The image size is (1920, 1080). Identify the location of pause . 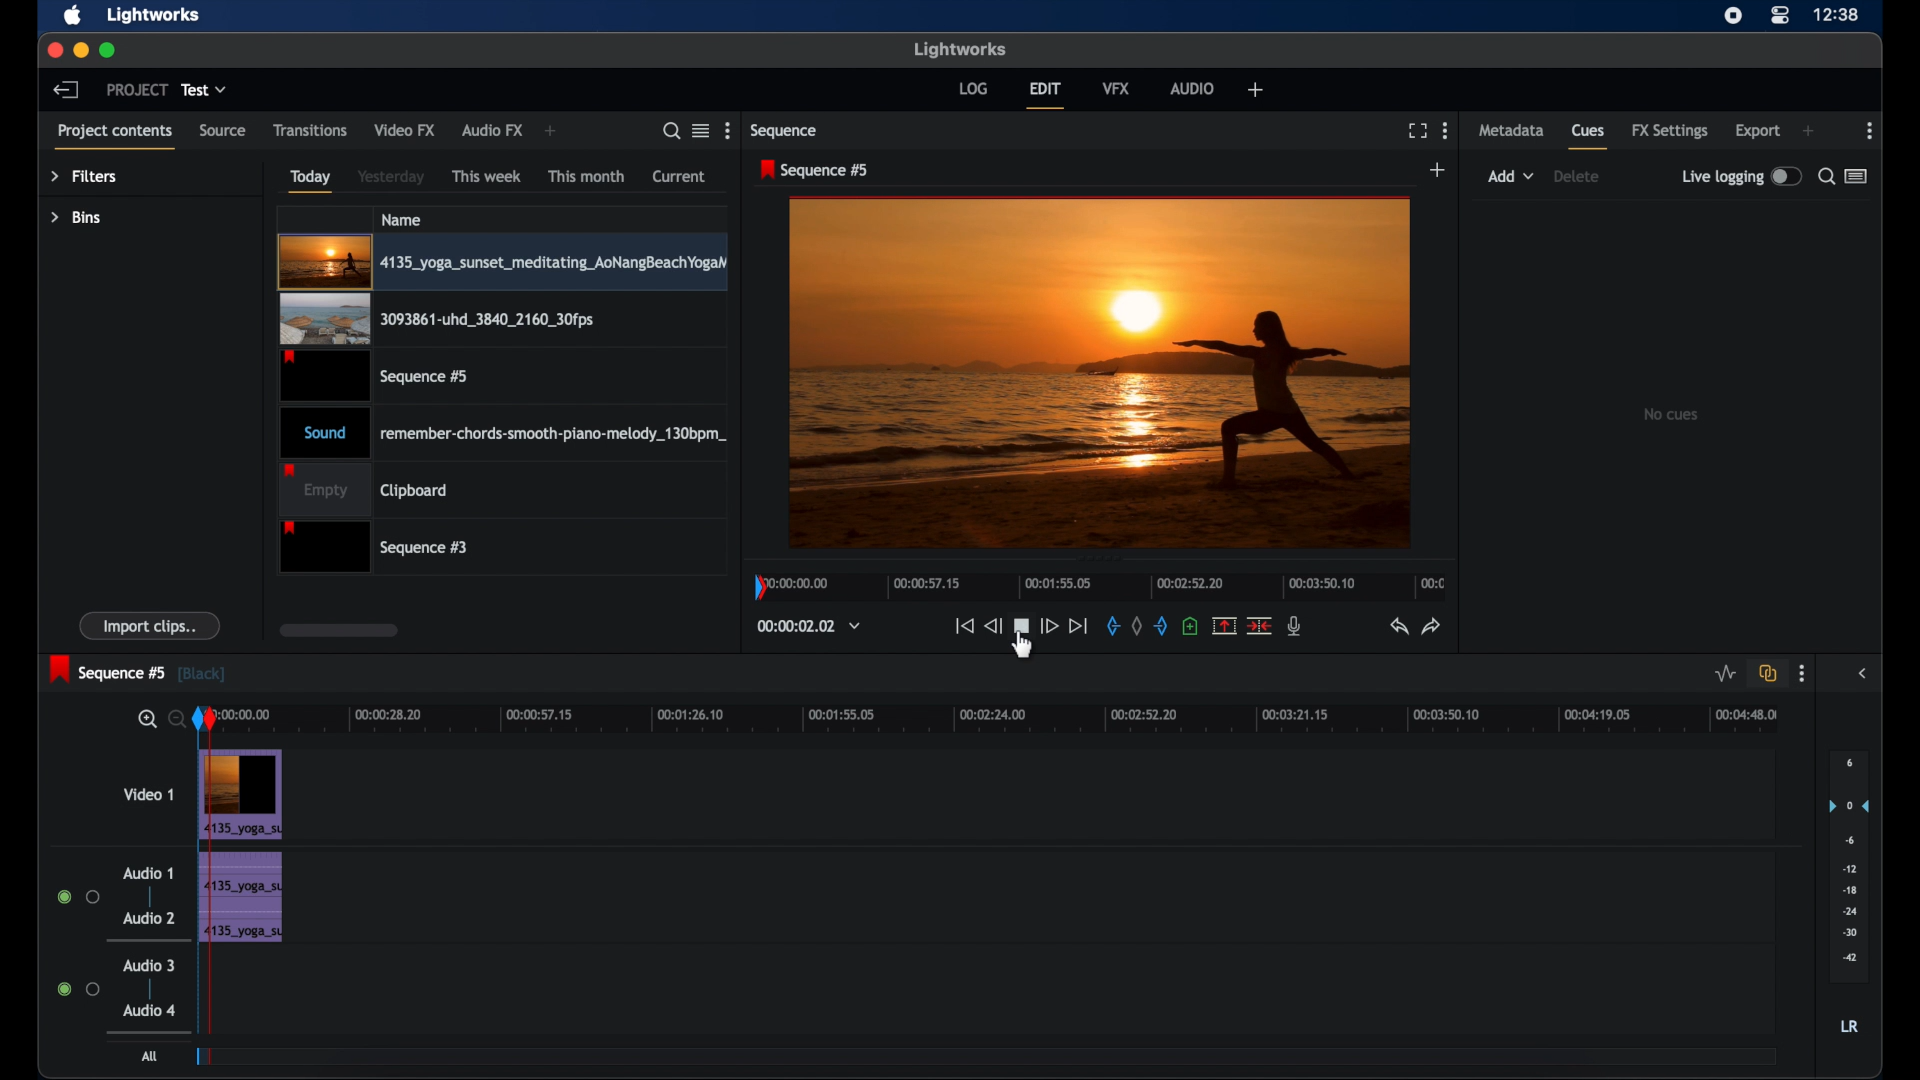
(1021, 626).